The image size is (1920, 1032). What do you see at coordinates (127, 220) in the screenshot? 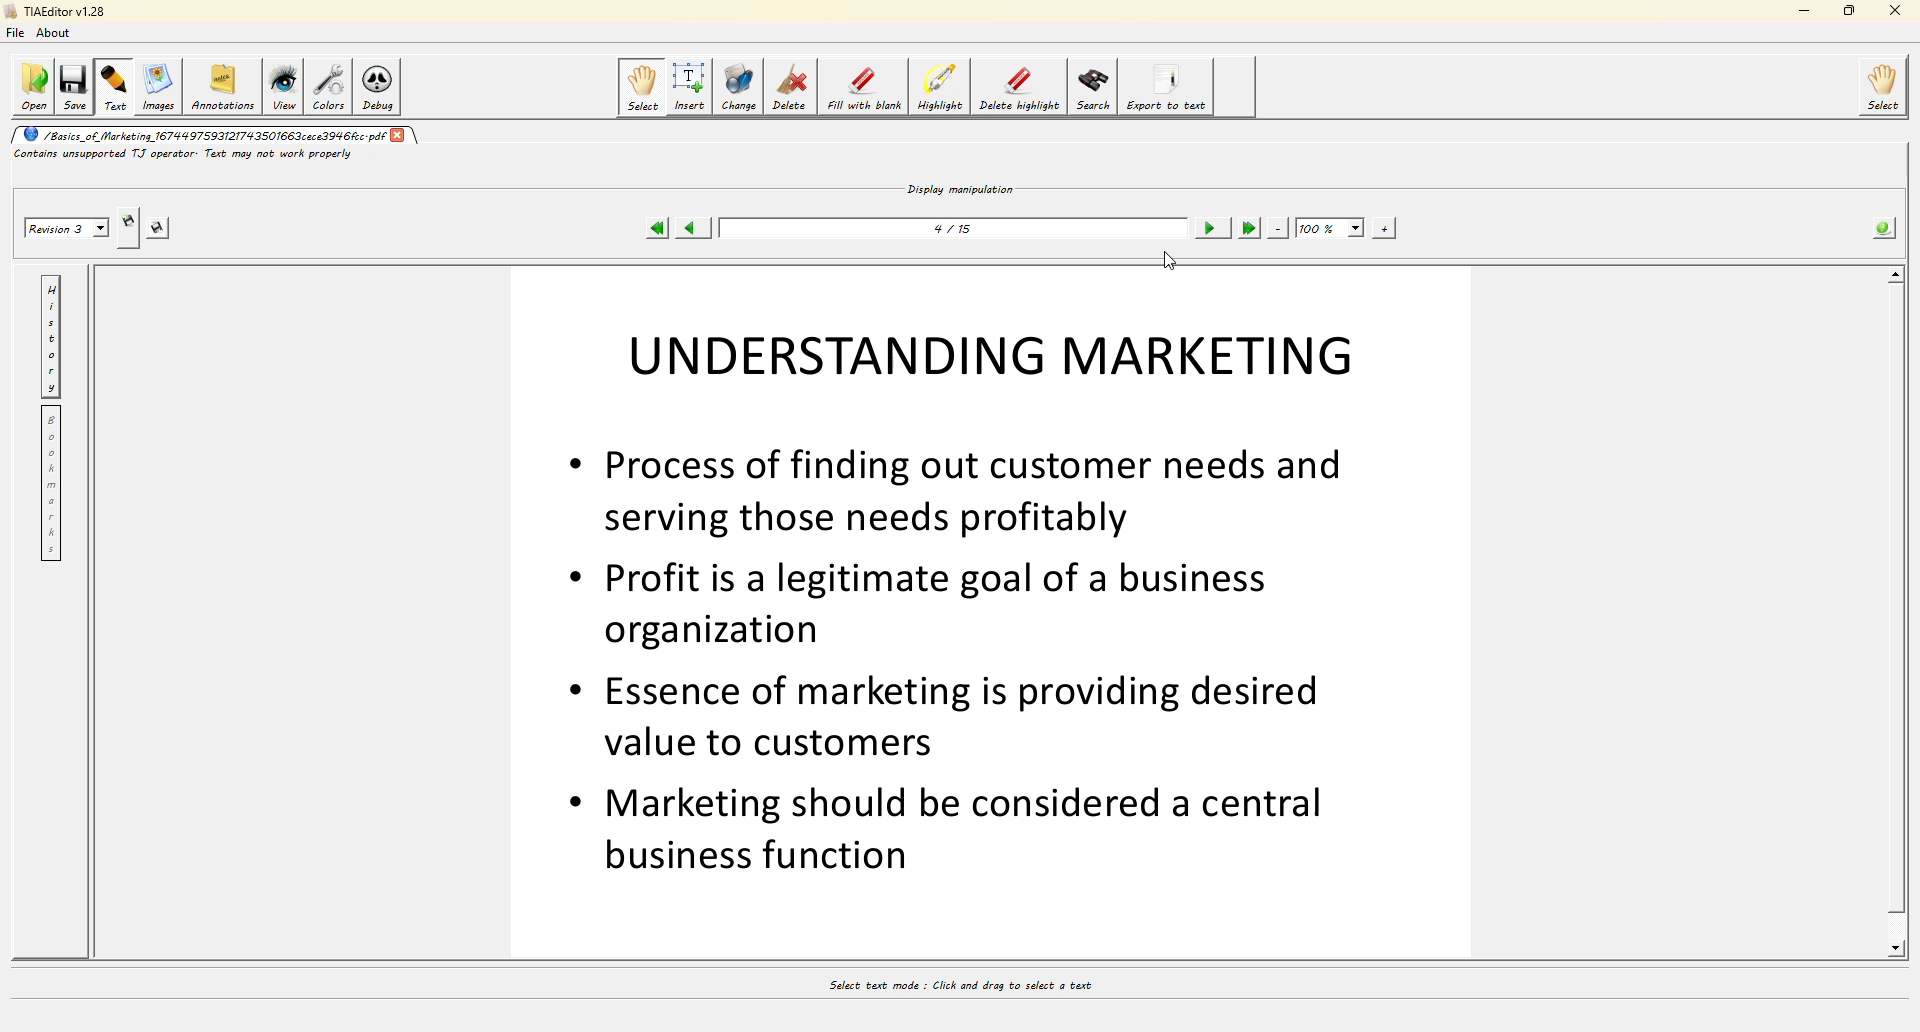
I see `create revision` at bounding box center [127, 220].